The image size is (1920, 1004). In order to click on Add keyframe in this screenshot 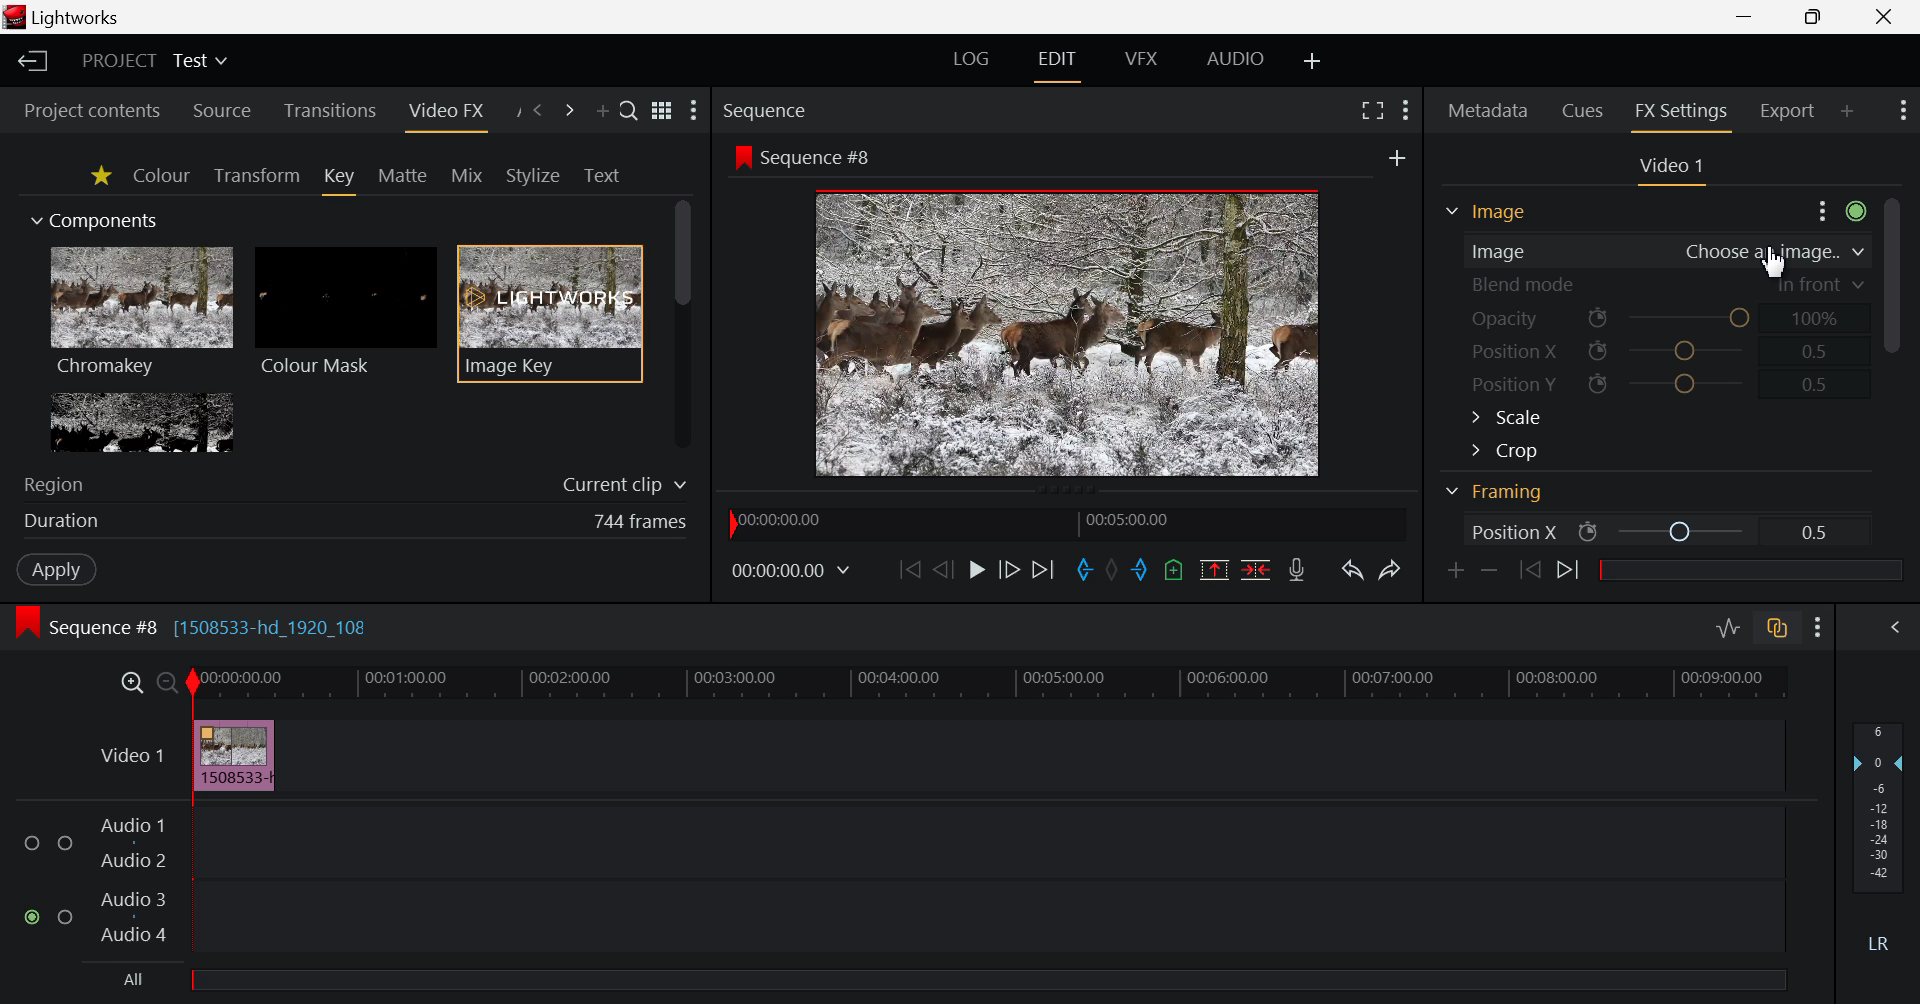, I will do `click(1454, 569)`.